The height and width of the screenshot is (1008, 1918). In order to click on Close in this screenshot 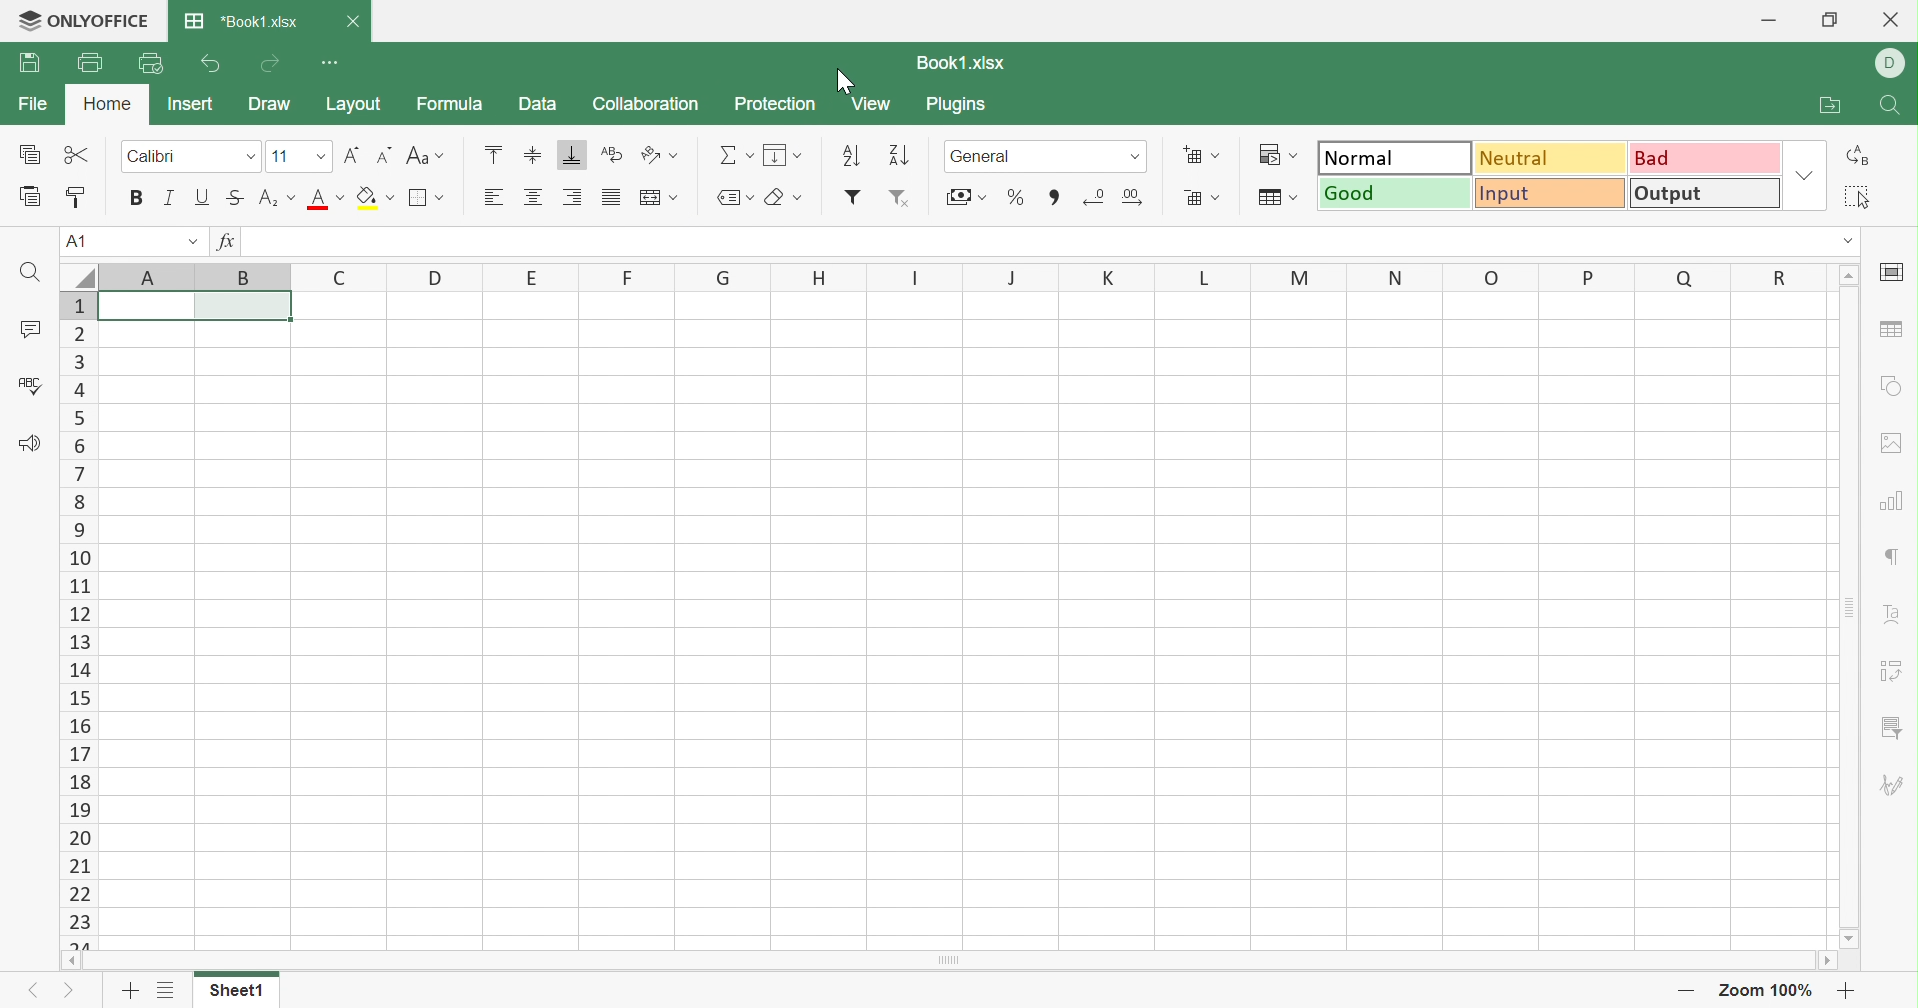, I will do `click(361, 23)`.